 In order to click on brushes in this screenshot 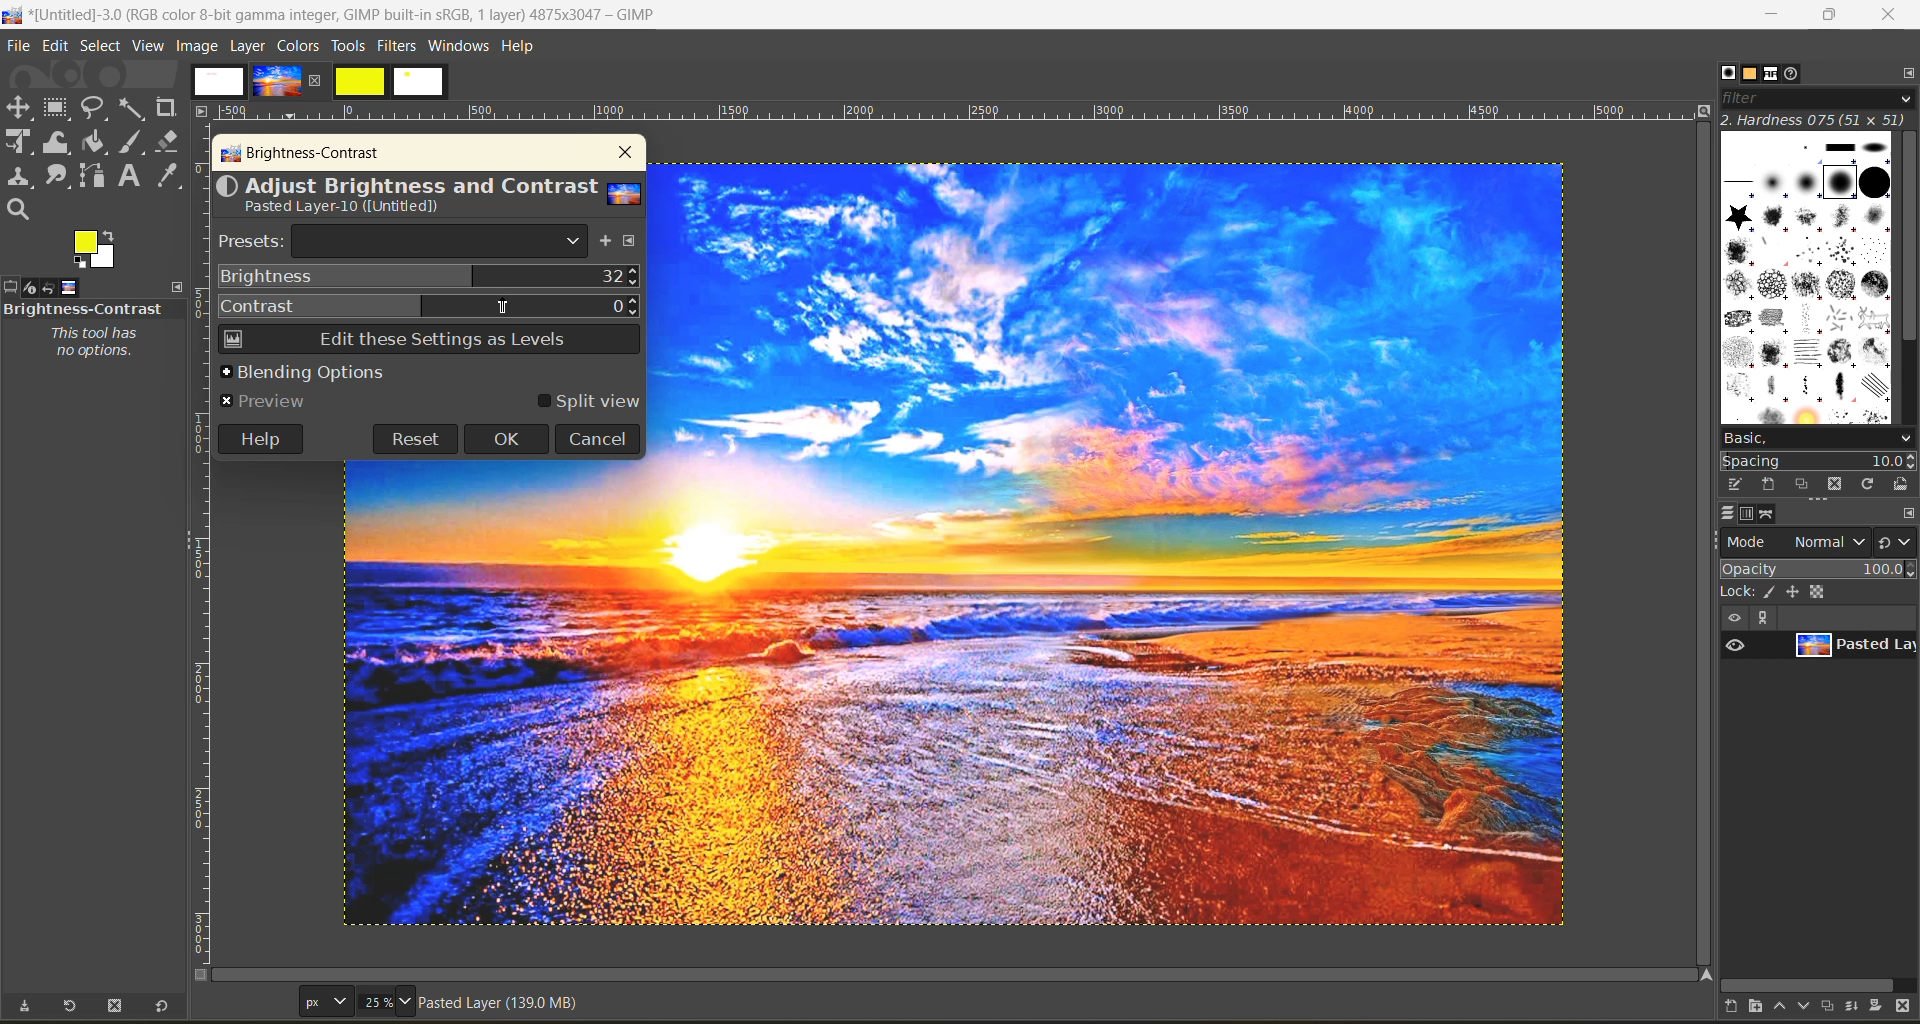, I will do `click(1807, 278)`.